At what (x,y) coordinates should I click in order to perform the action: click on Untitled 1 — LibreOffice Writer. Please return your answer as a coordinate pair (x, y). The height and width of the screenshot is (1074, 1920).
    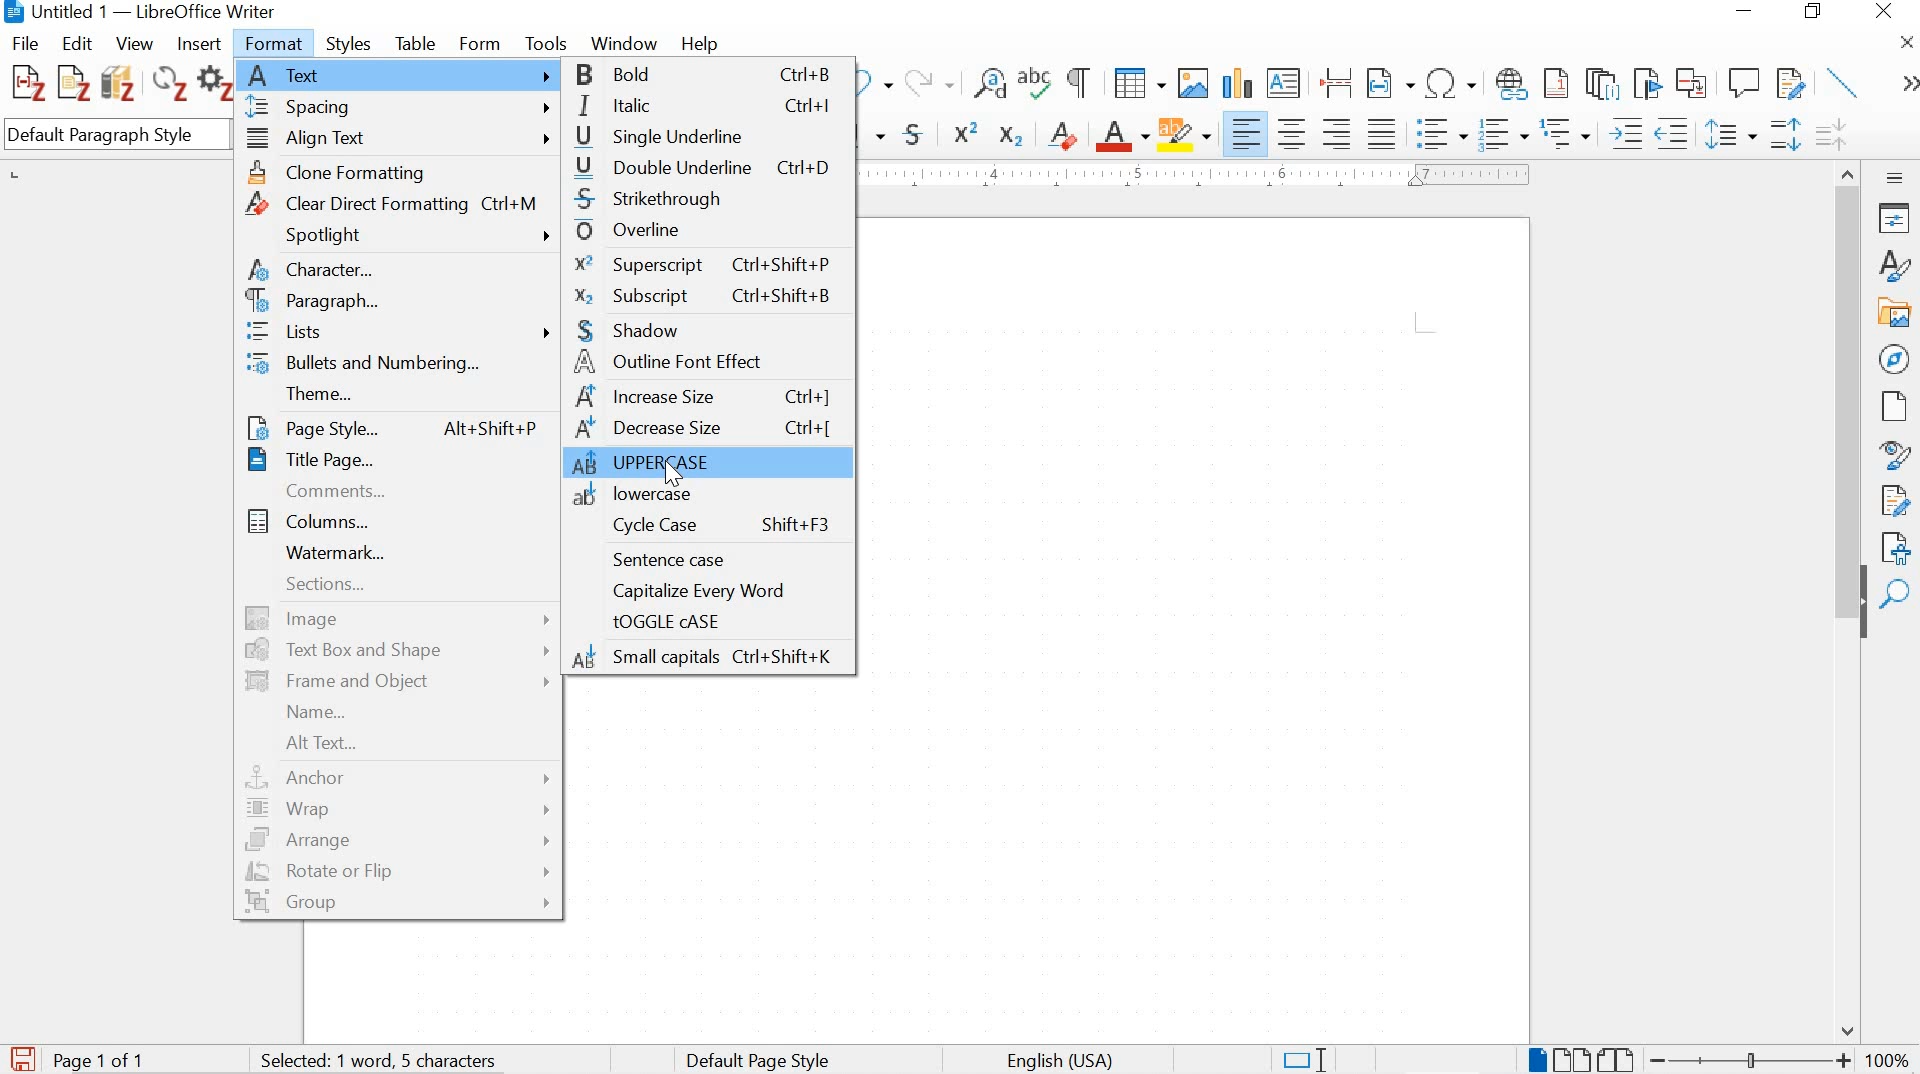
    Looking at the image, I should click on (144, 12).